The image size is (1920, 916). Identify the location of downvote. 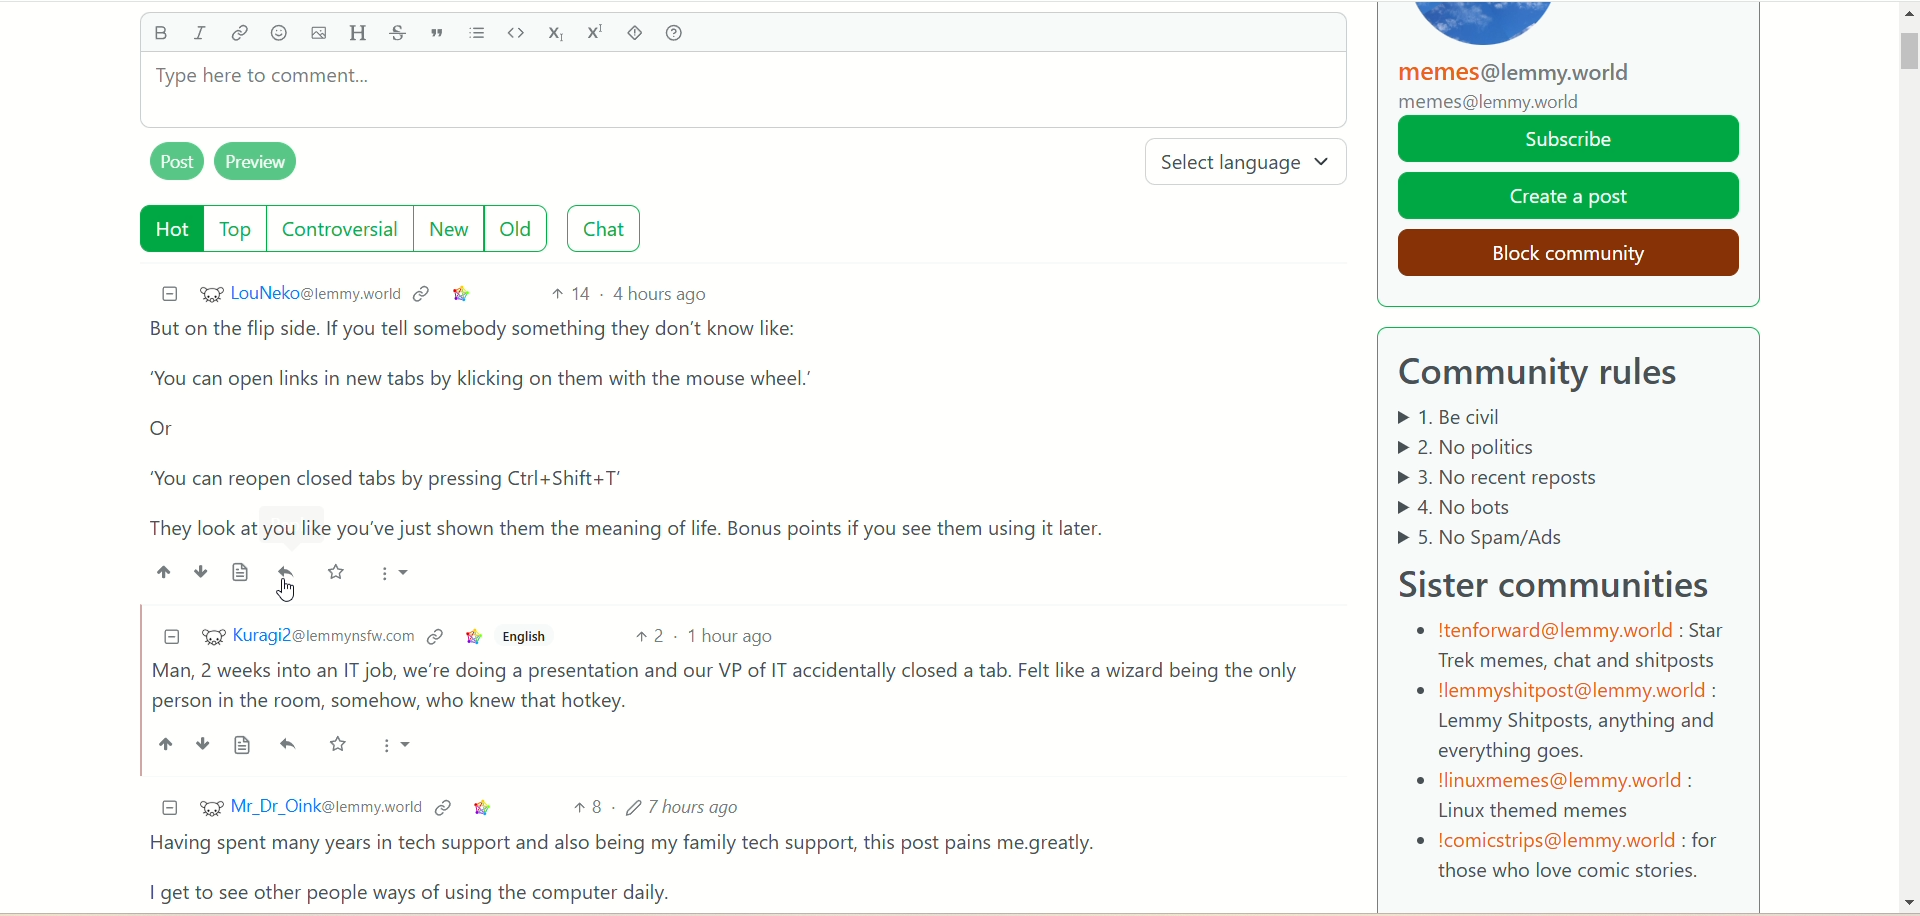
(195, 571).